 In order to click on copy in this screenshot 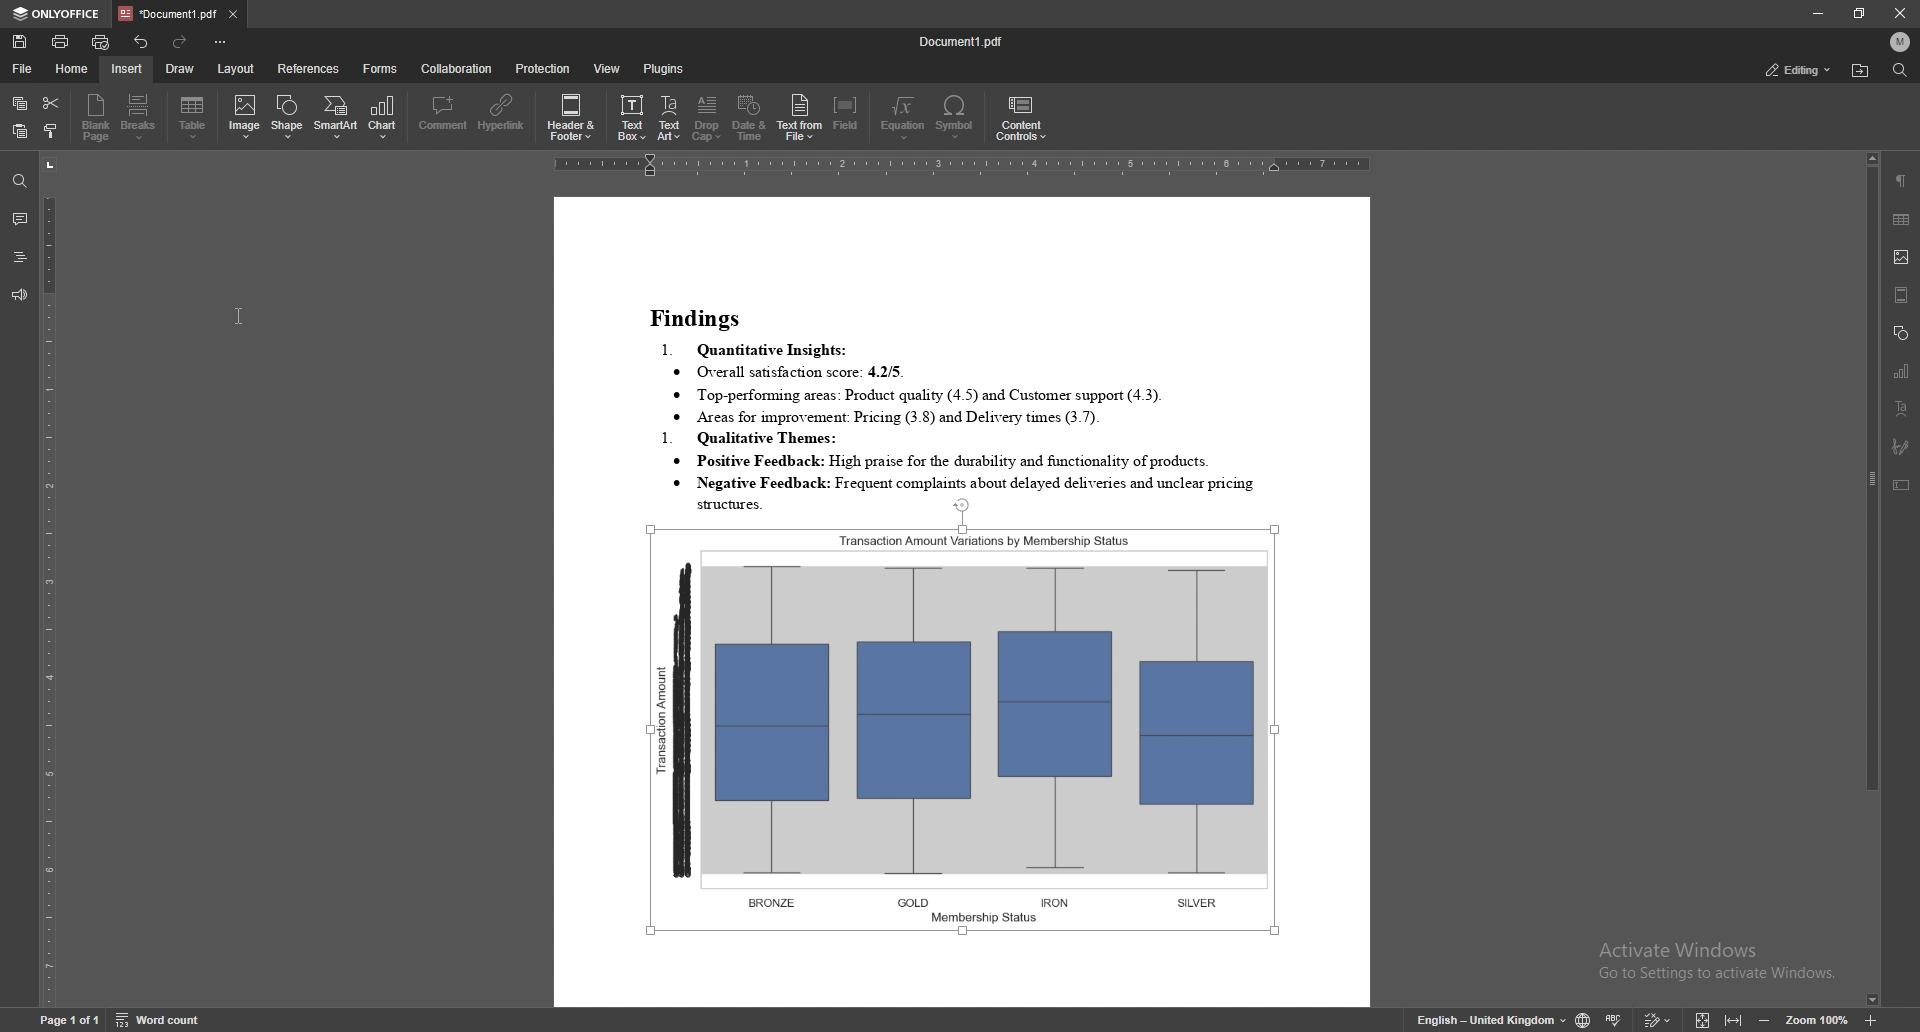, I will do `click(21, 104)`.